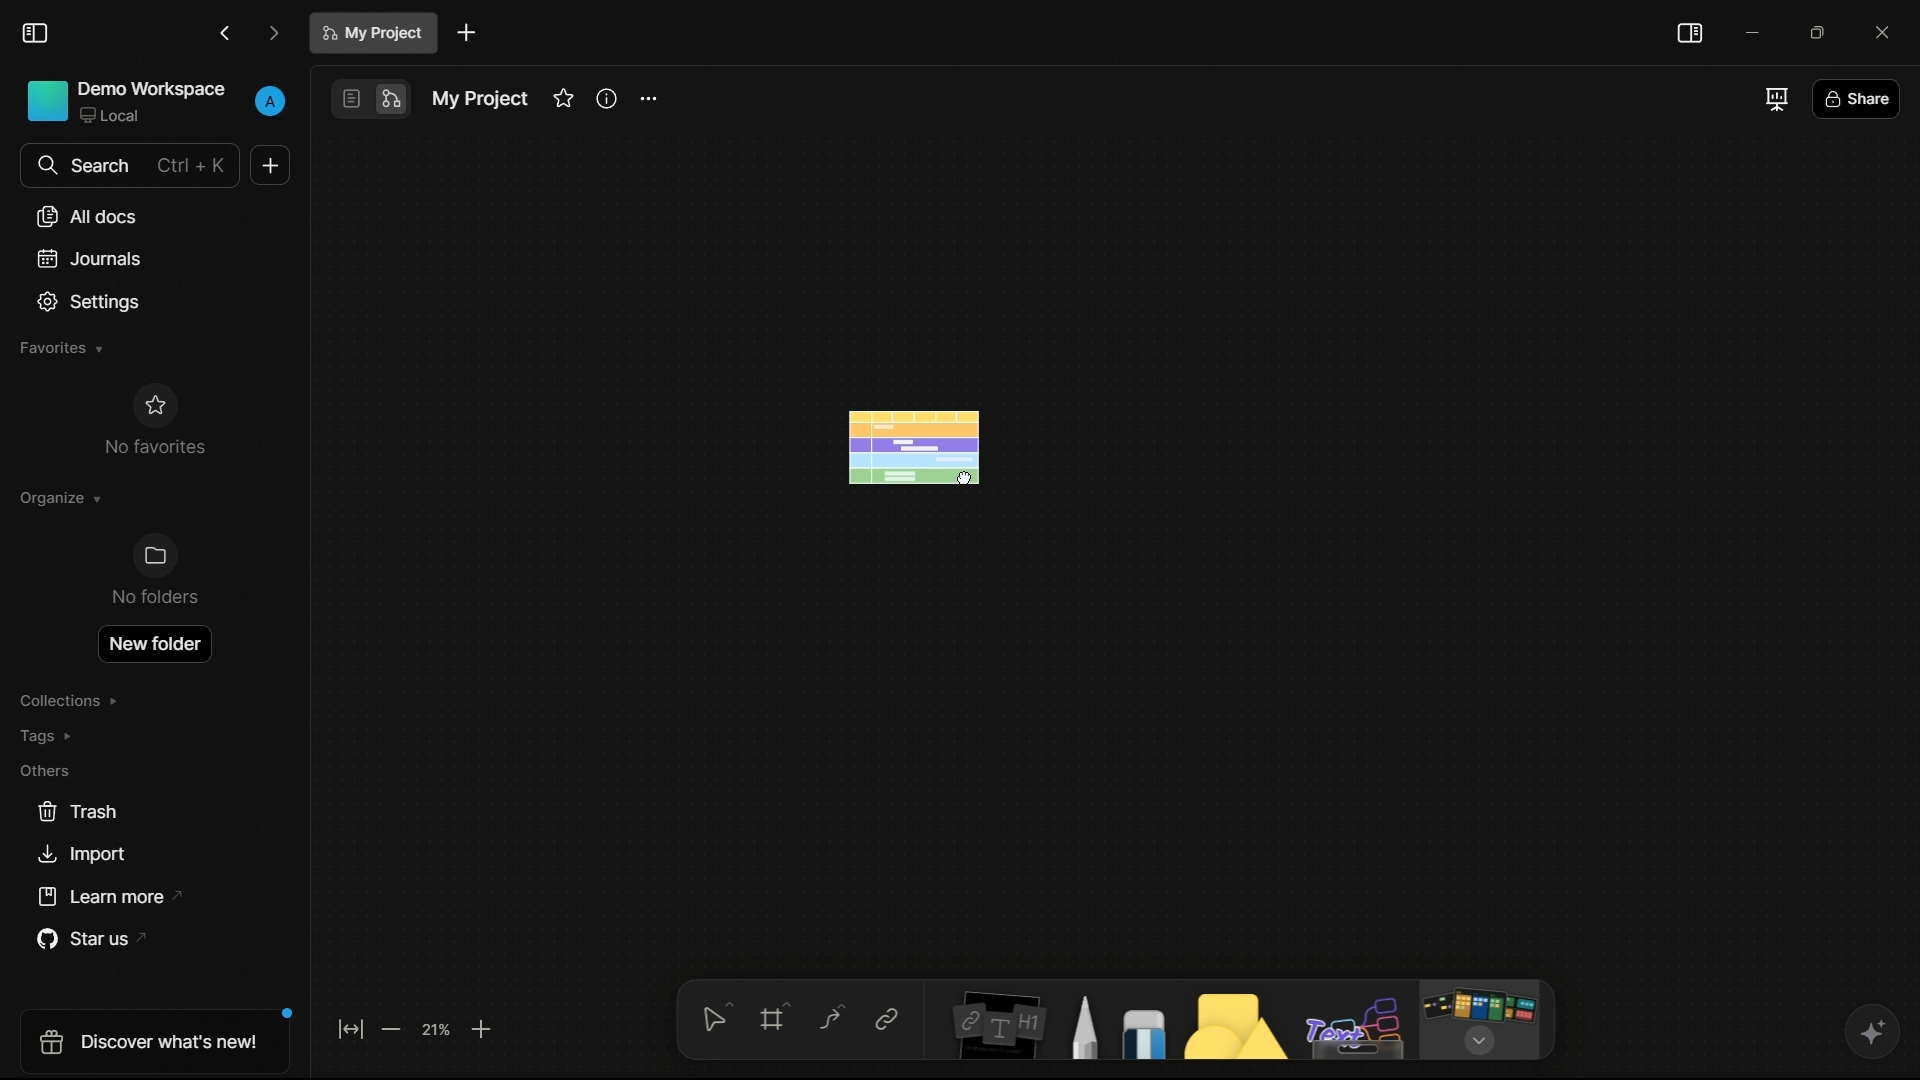 The image size is (1920, 1080). I want to click on page mode, so click(350, 98).